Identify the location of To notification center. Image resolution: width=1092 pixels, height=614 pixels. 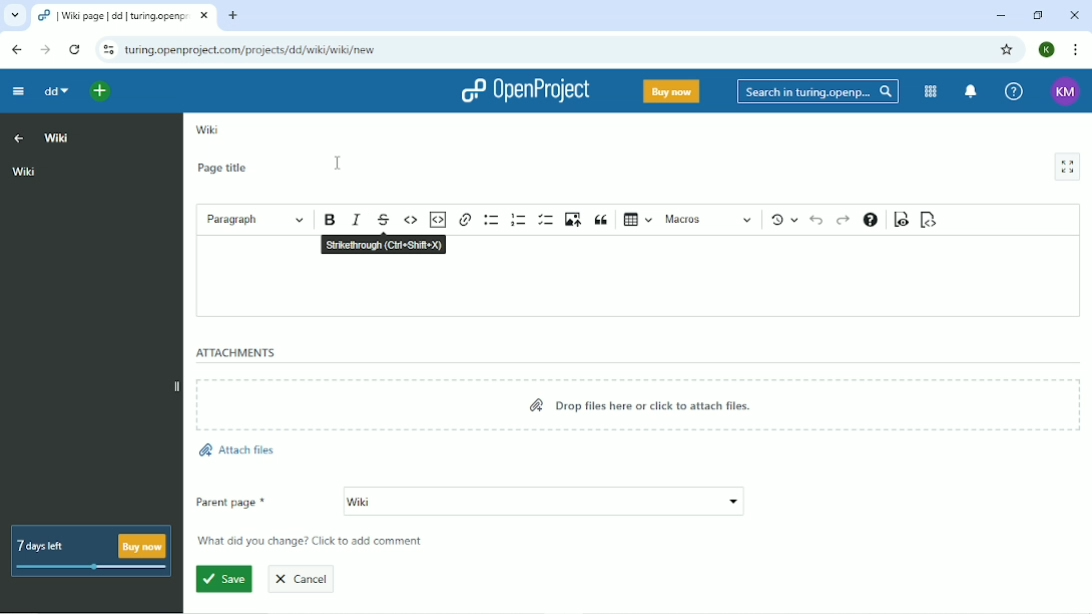
(971, 91).